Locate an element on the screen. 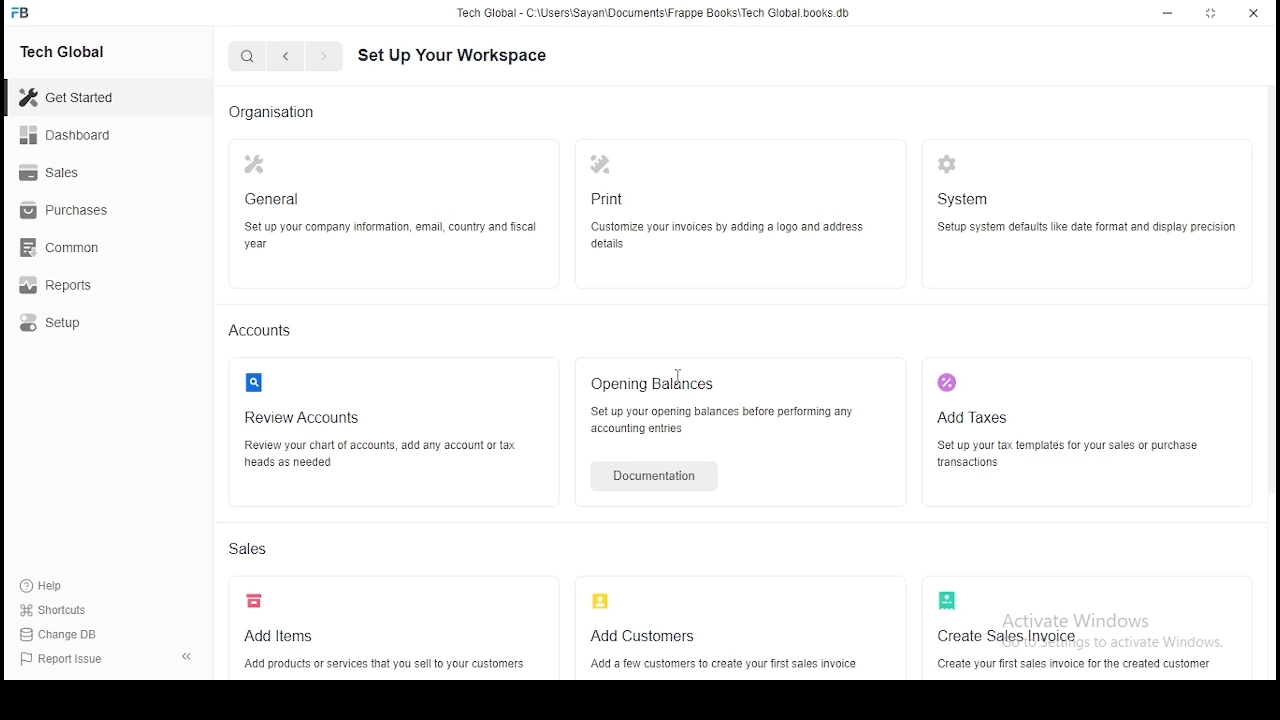 This screenshot has height=720, width=1280. cursor is located at coordinates (683, 380).